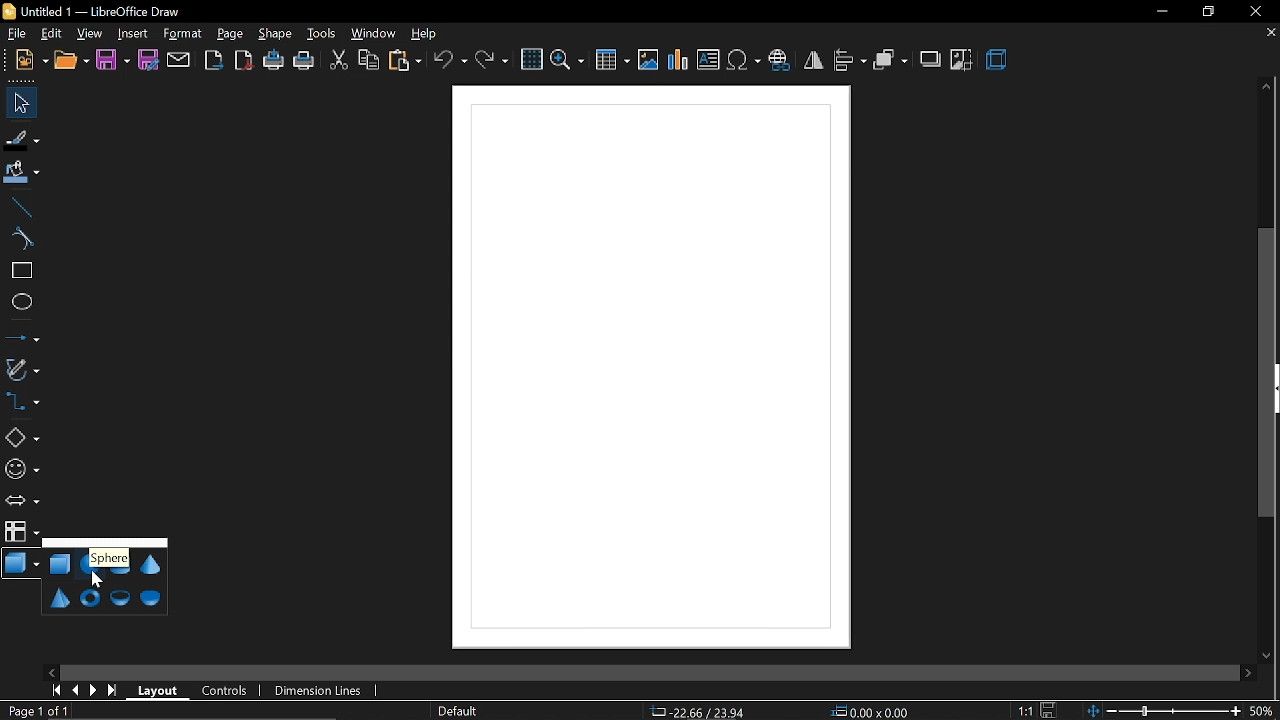  I want to click on symbol shapes, so click(21, 469).